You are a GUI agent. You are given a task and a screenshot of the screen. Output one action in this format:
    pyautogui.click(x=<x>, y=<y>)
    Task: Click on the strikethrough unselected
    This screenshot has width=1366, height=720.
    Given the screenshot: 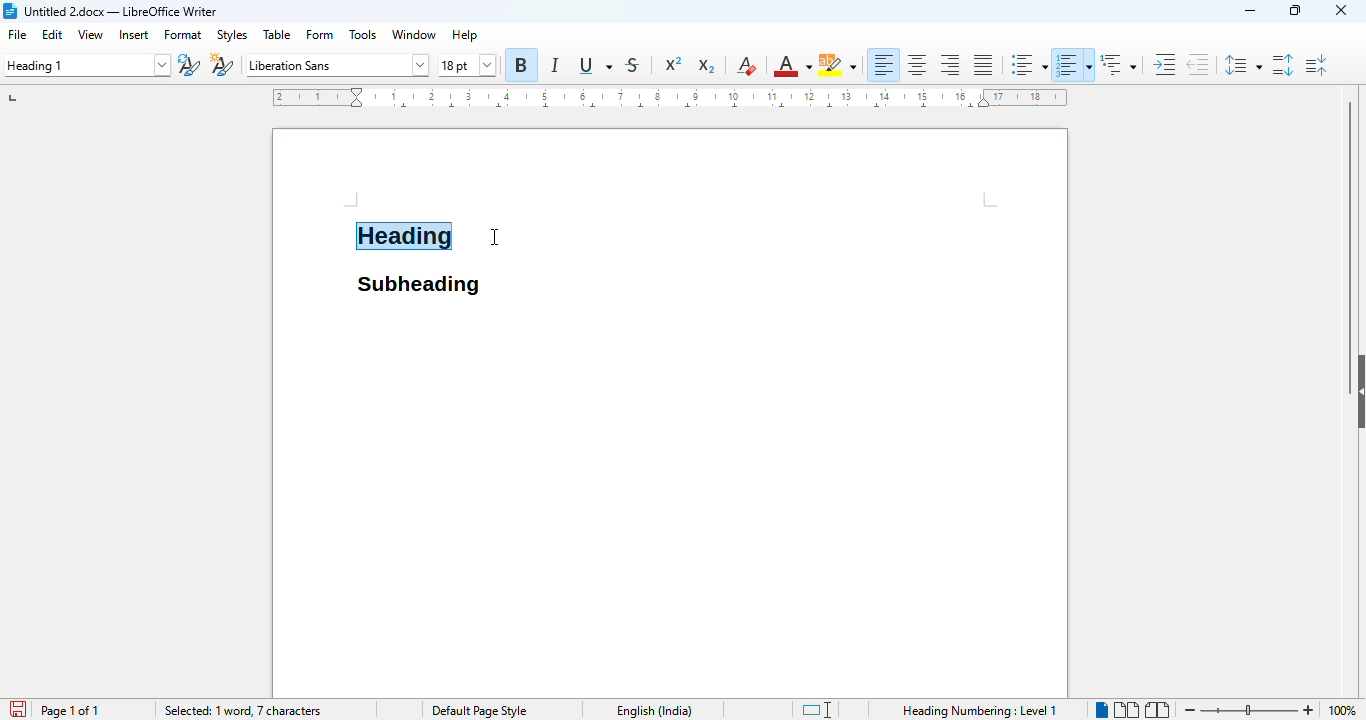 What is the action you would take?
    pyautogui.click(x=638, y=65)
    